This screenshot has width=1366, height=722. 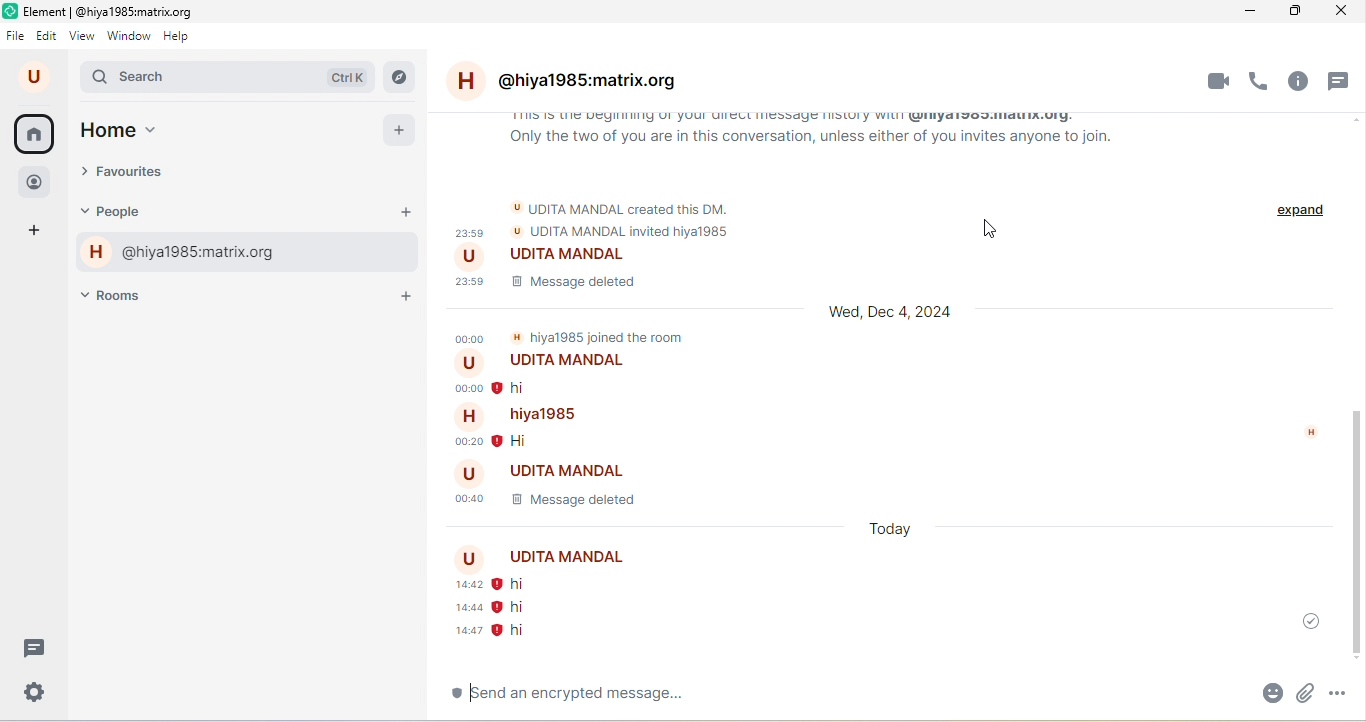 I want to click on message deleted, so click(x=570, y=280).